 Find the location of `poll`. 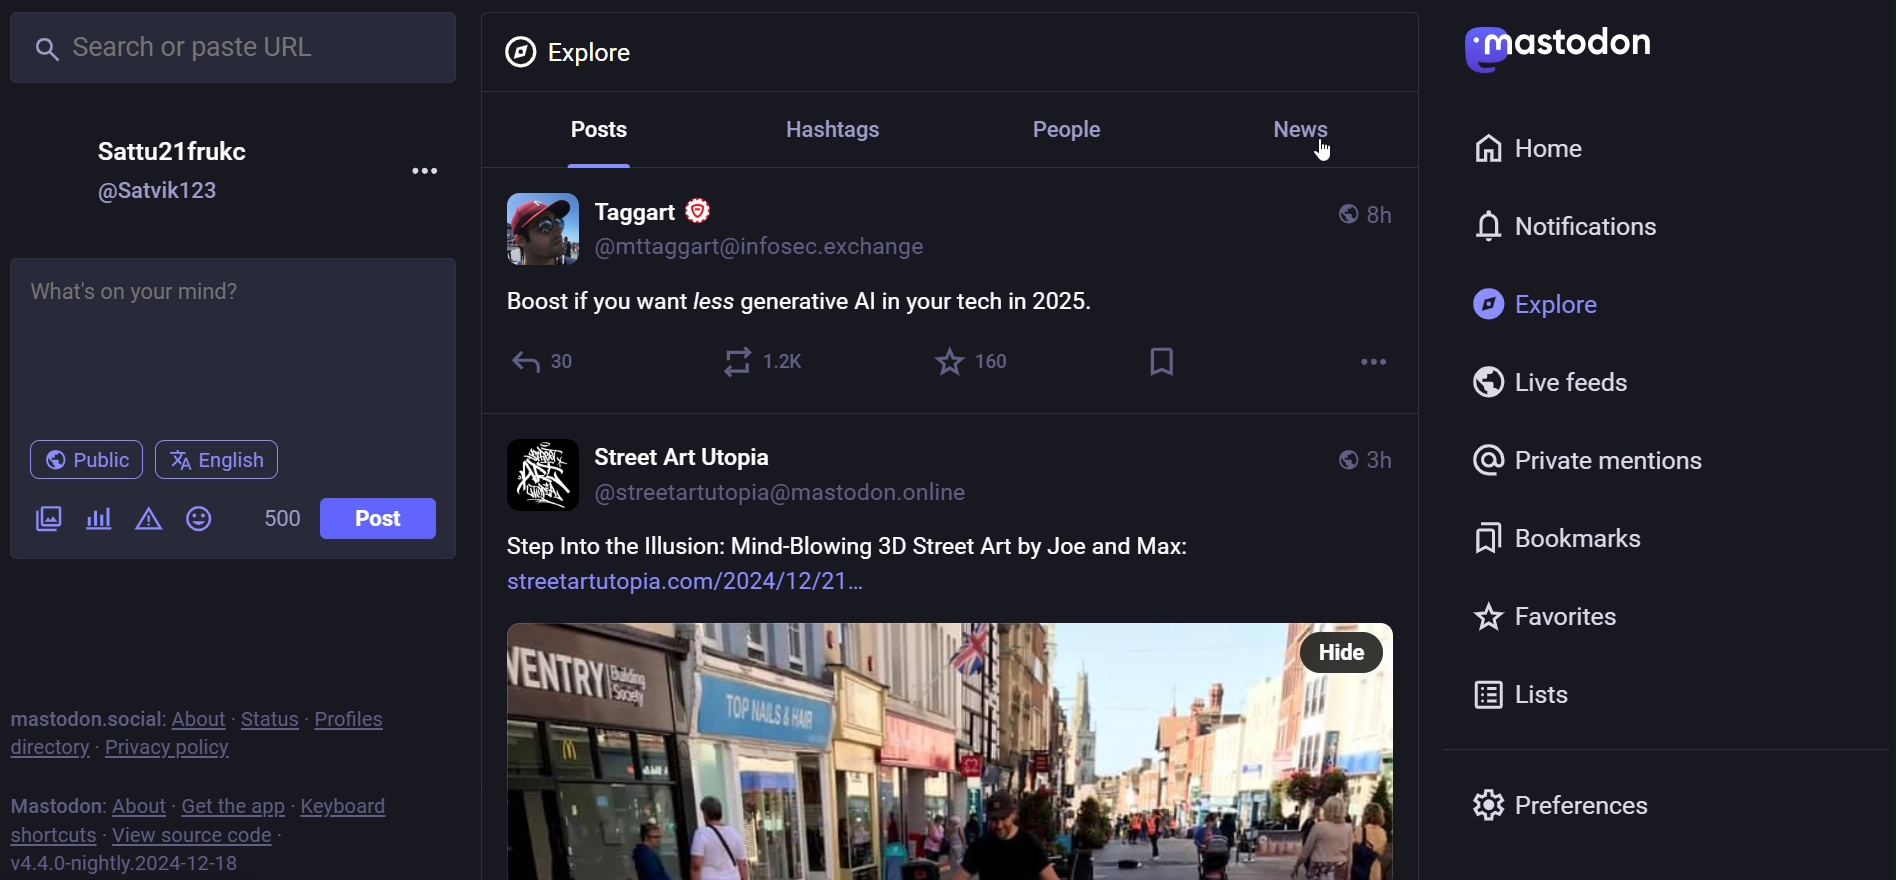

poll is located at coordinates (97, 522).